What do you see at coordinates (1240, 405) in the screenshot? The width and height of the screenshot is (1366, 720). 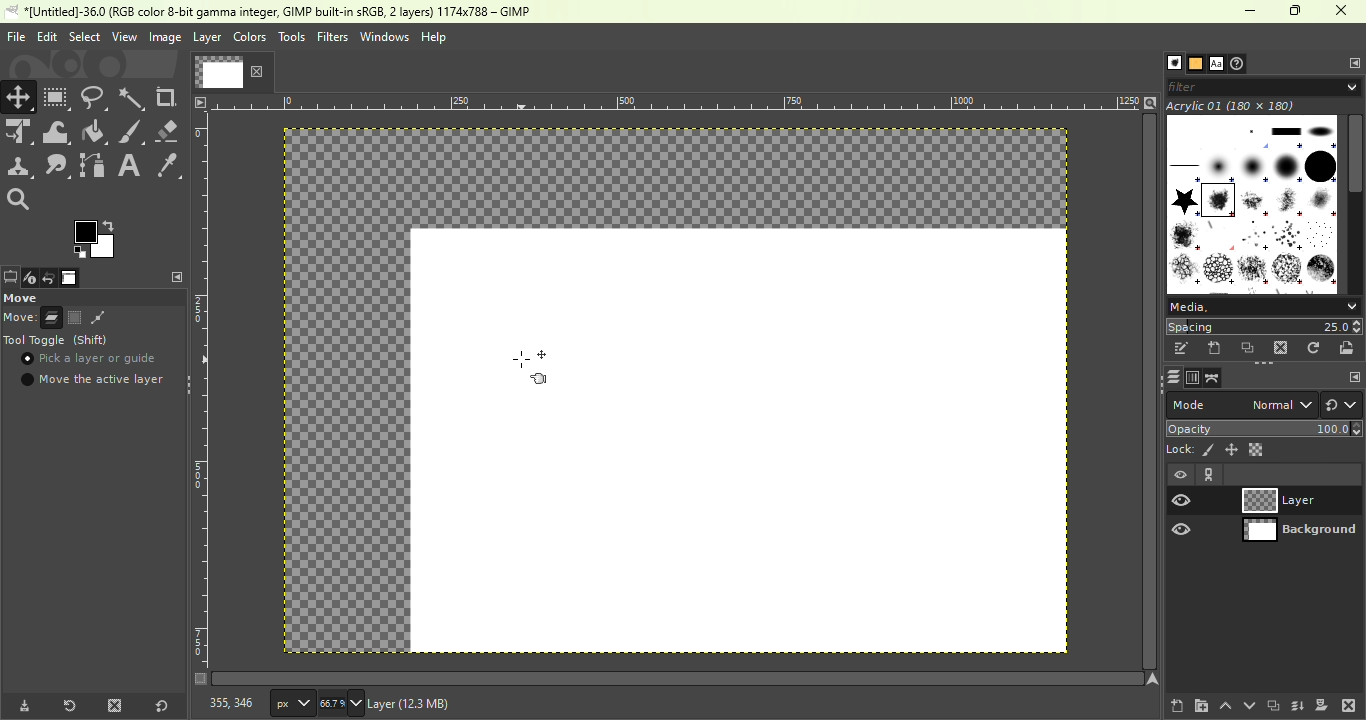 I see `Mode` at bounding box center [1240, 405].